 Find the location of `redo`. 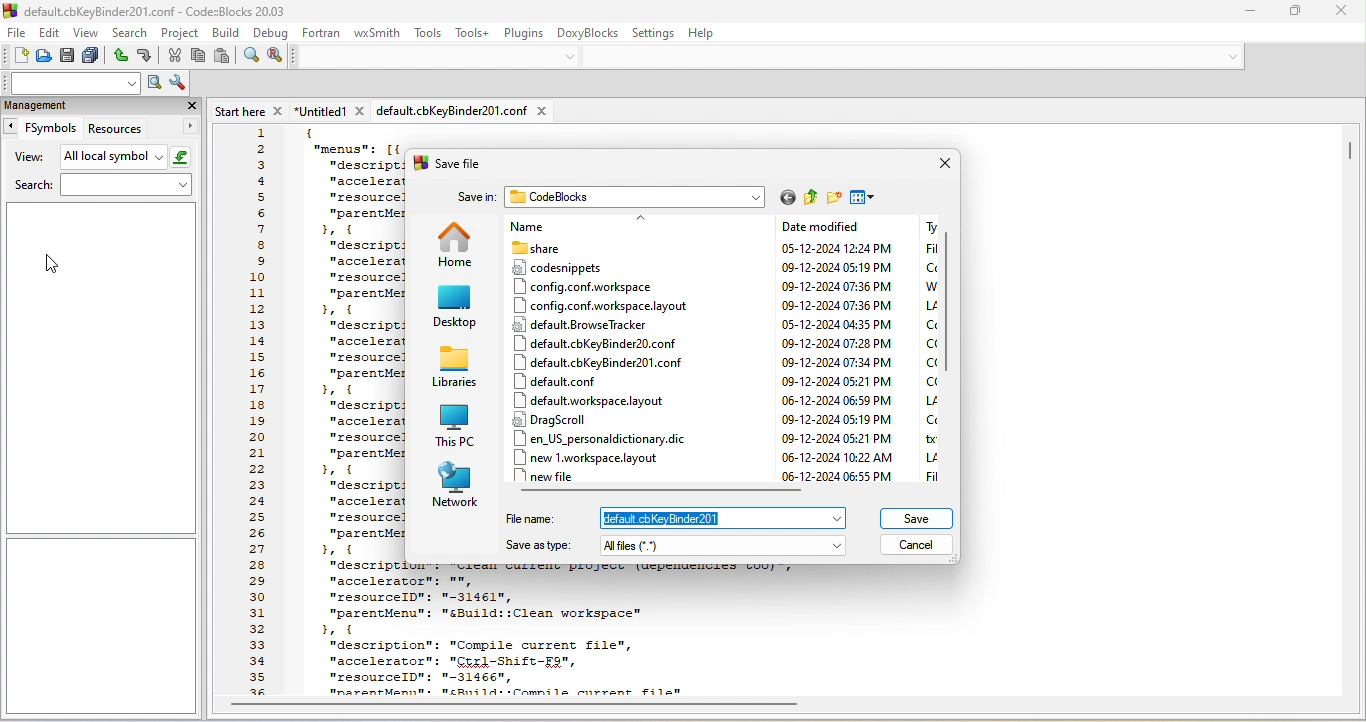

redo is located at coordinates (146, 56).